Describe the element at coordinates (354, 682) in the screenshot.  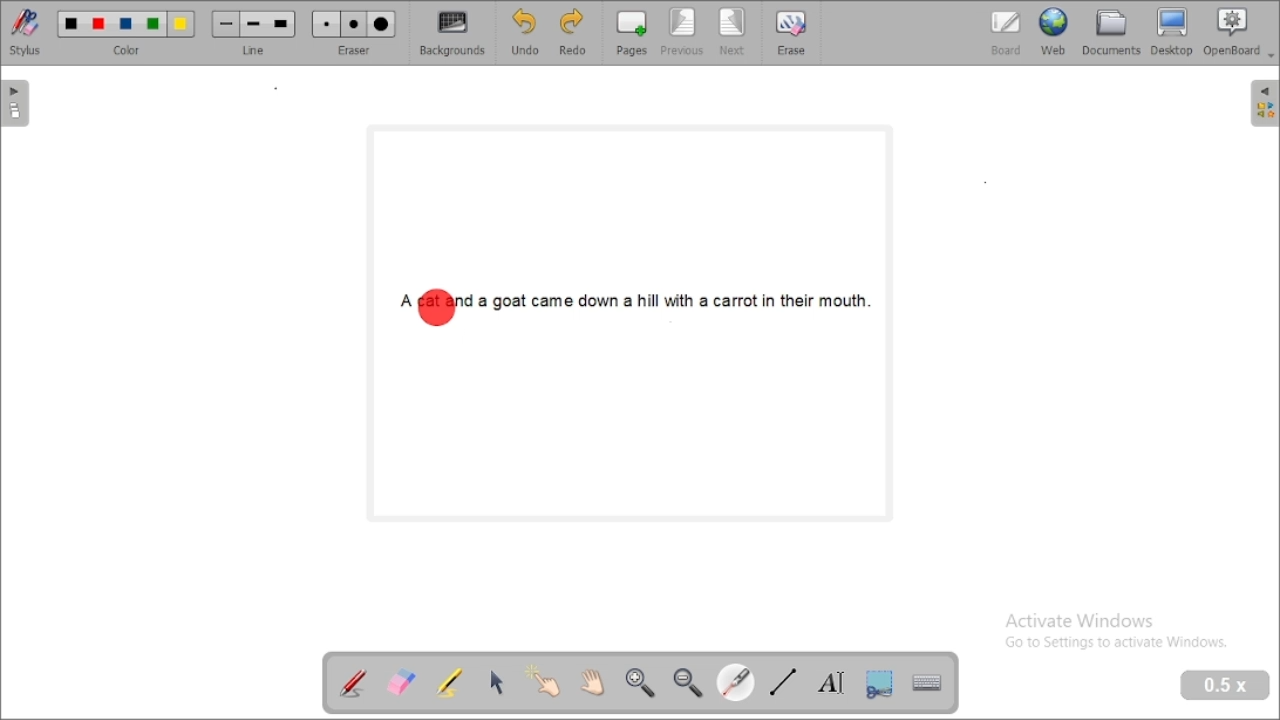
I see `annotate document` at that location.